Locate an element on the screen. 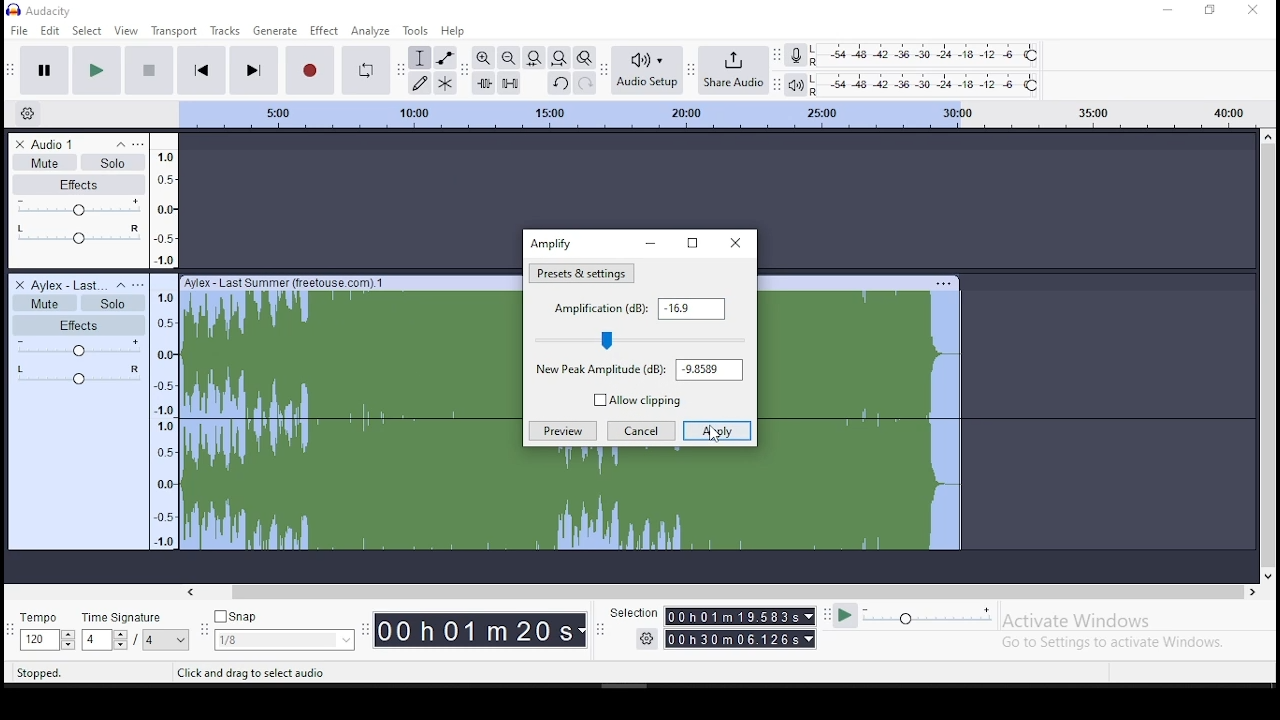 The height and width of the screenshot is (720, 1280). effects is located at coordinates (79, 185).